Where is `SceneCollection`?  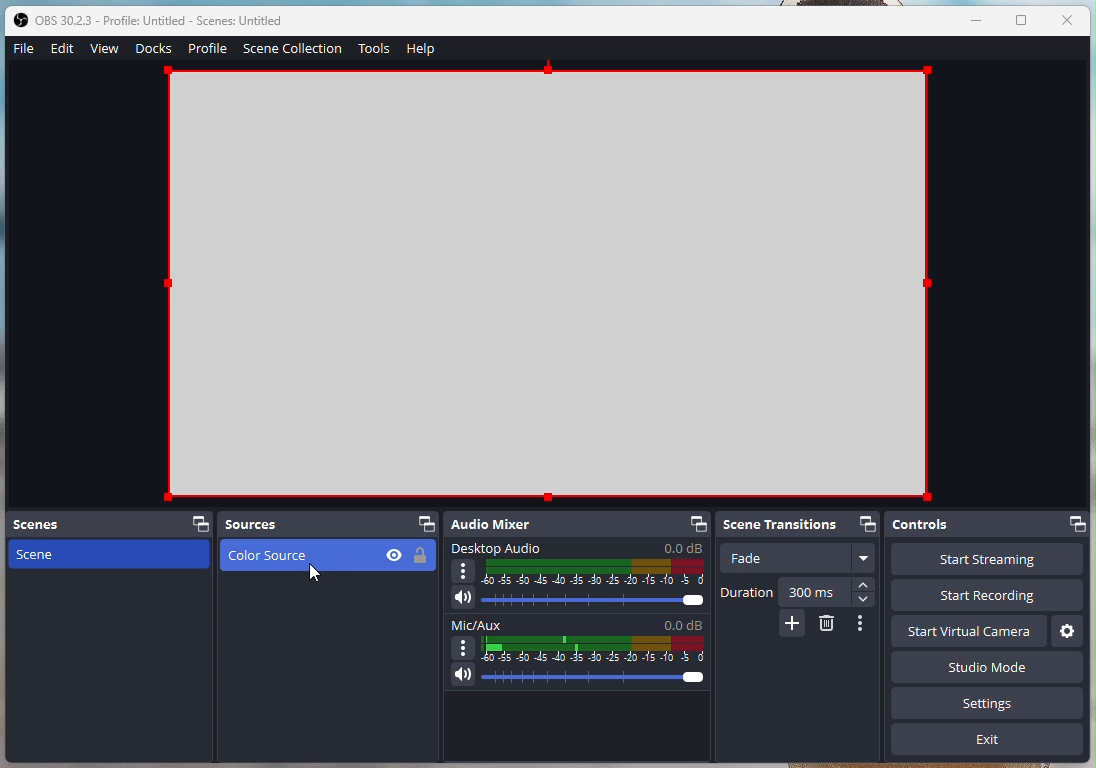 SceneCollection is located at coordinates (294, 47).